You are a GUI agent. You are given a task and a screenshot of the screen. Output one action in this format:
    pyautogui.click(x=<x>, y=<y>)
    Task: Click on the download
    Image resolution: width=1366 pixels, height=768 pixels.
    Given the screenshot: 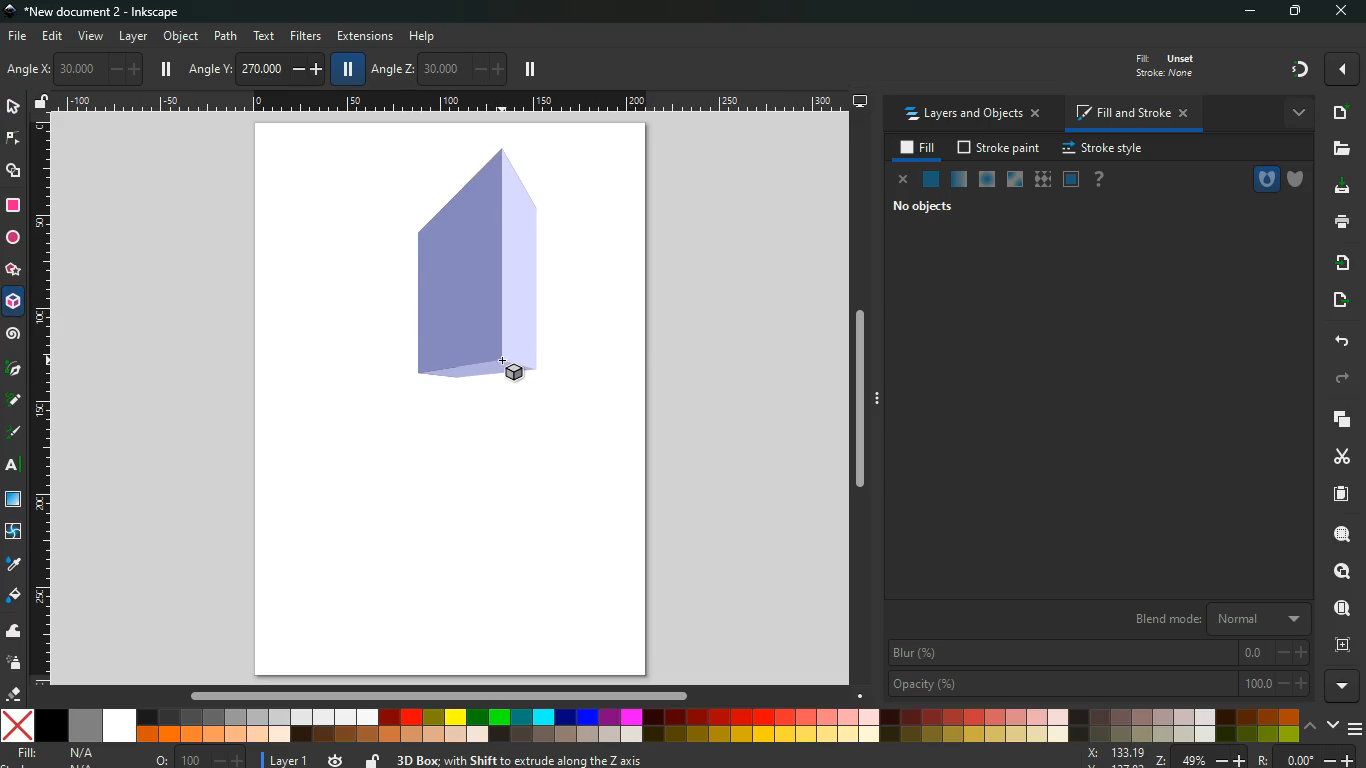 What is the action you would take?
    pyautogui.click(x=1338, y=187)
    